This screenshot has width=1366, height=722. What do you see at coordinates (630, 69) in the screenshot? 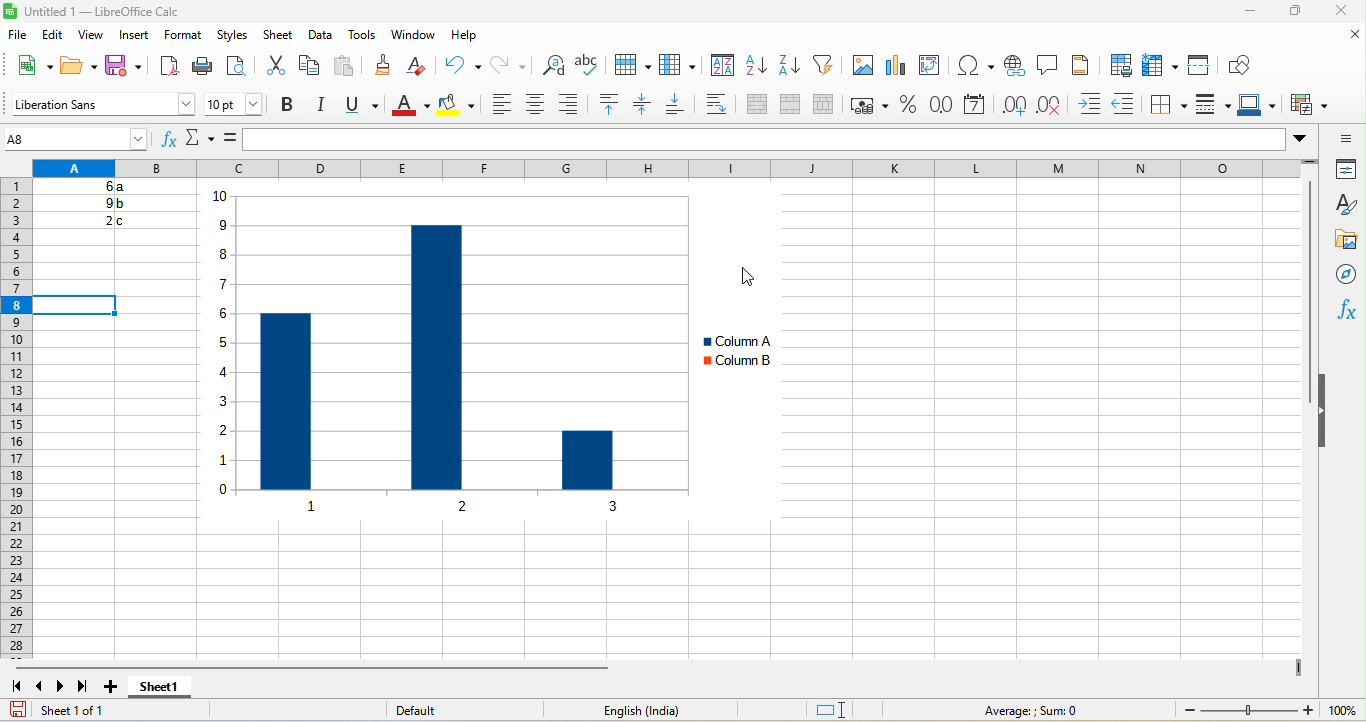
I see `row` at bounding box center [630, 69].